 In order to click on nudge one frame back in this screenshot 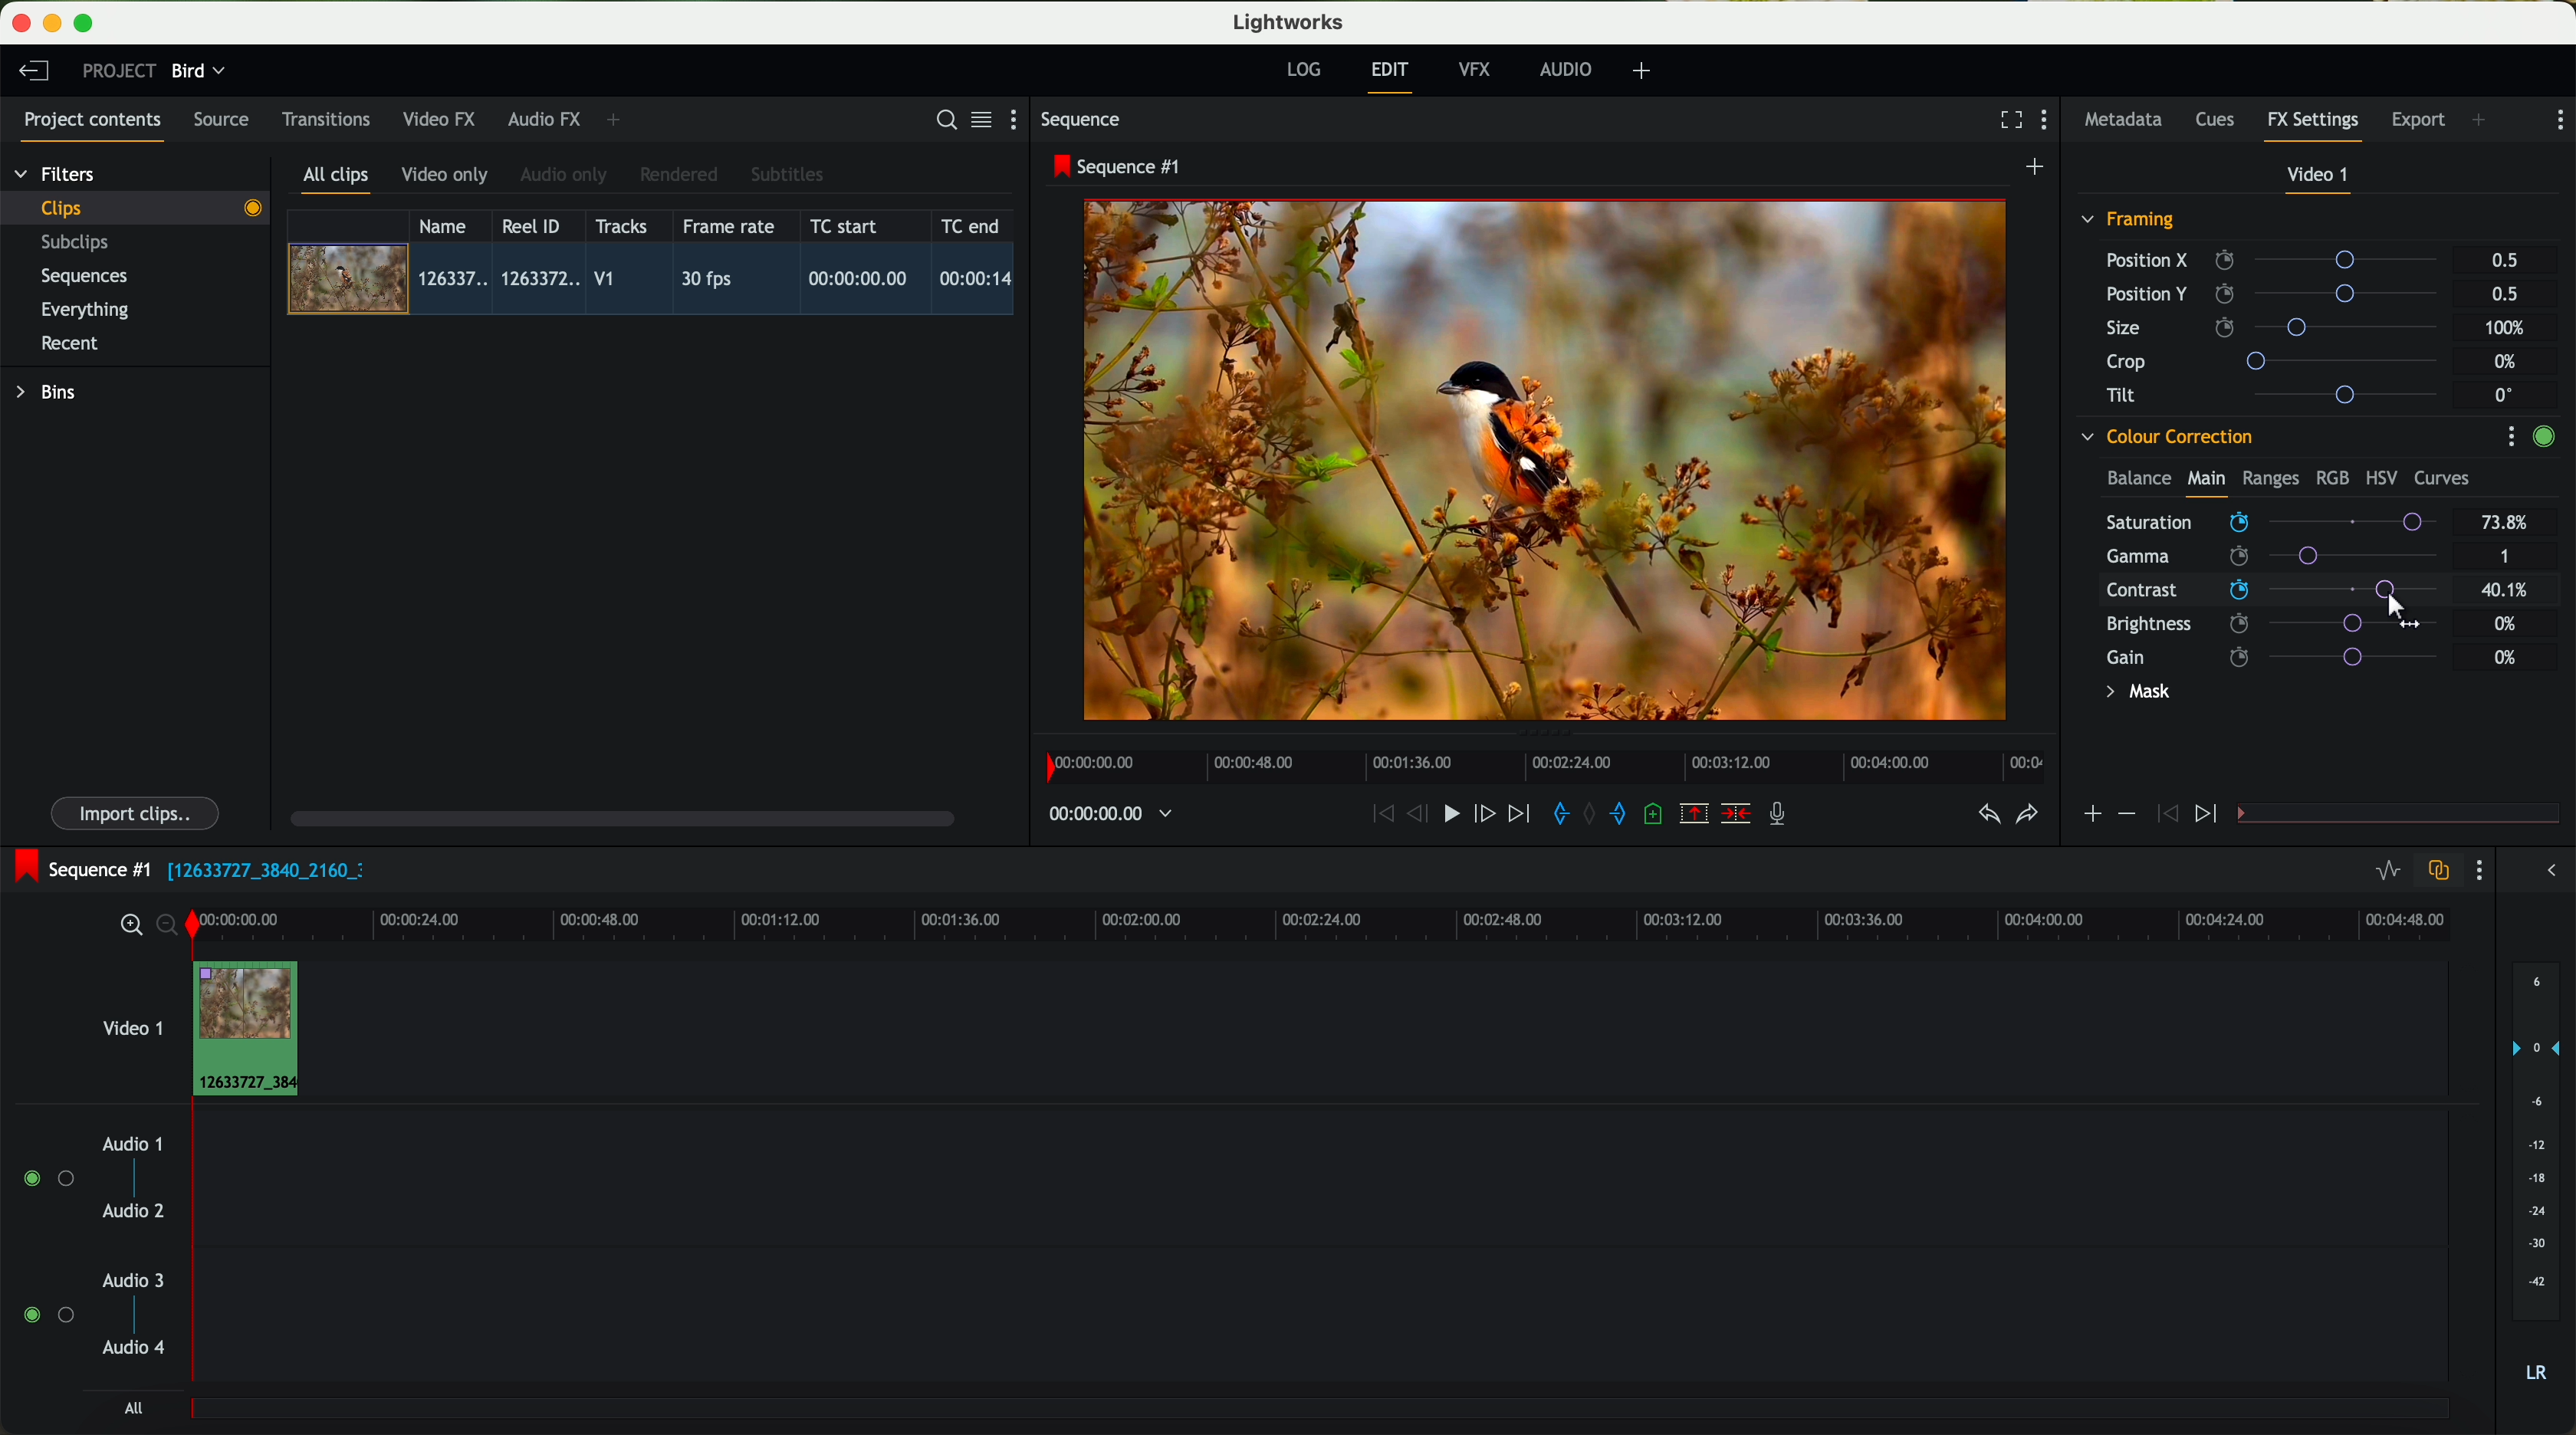, I will do `click(1421, 816)`.